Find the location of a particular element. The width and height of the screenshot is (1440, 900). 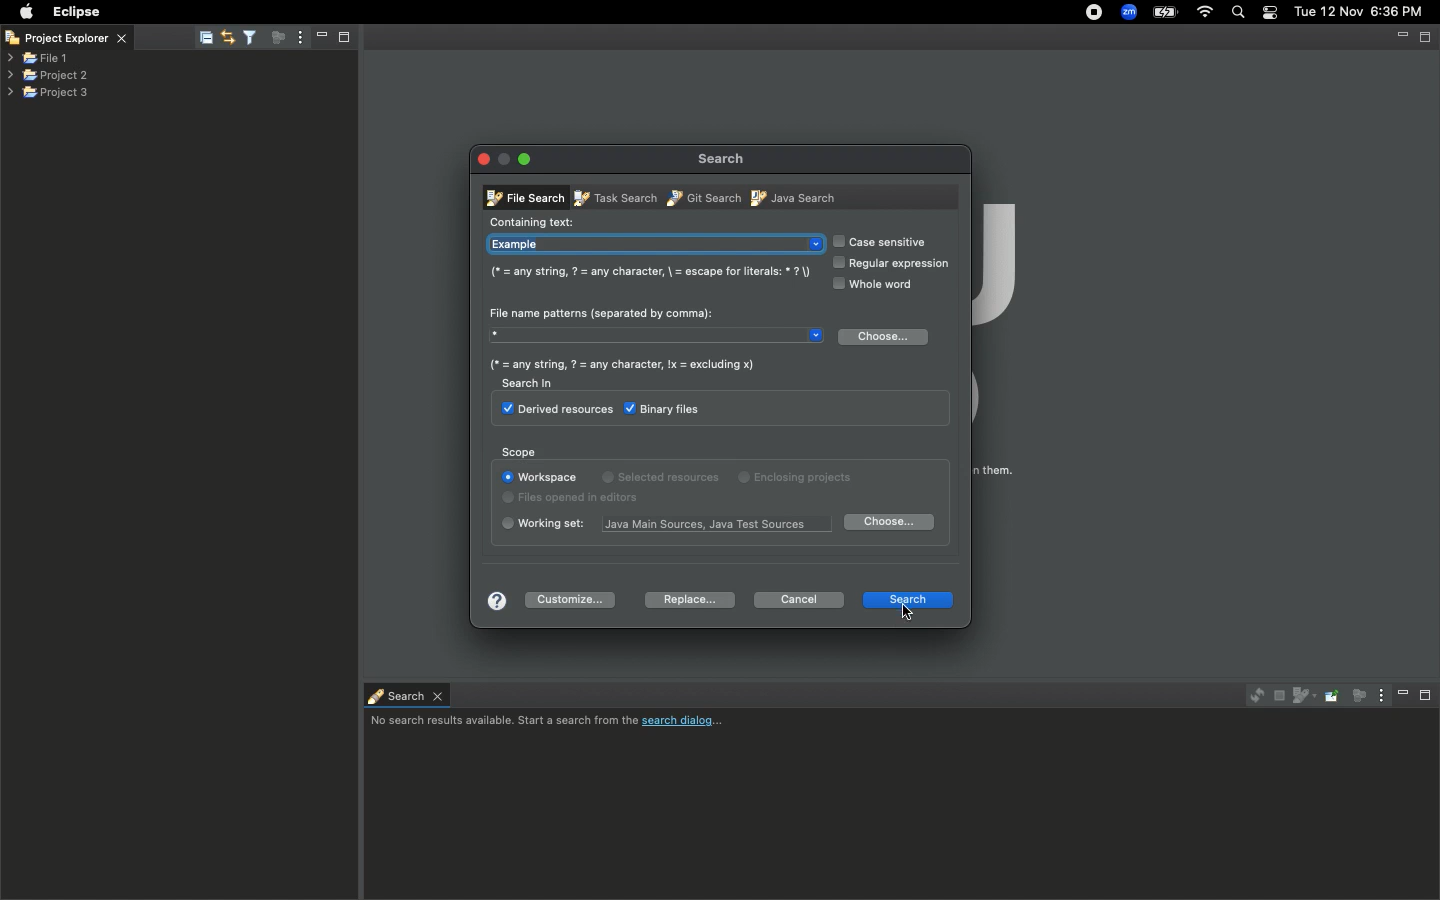

Projects is located at coordinates (49, 73).